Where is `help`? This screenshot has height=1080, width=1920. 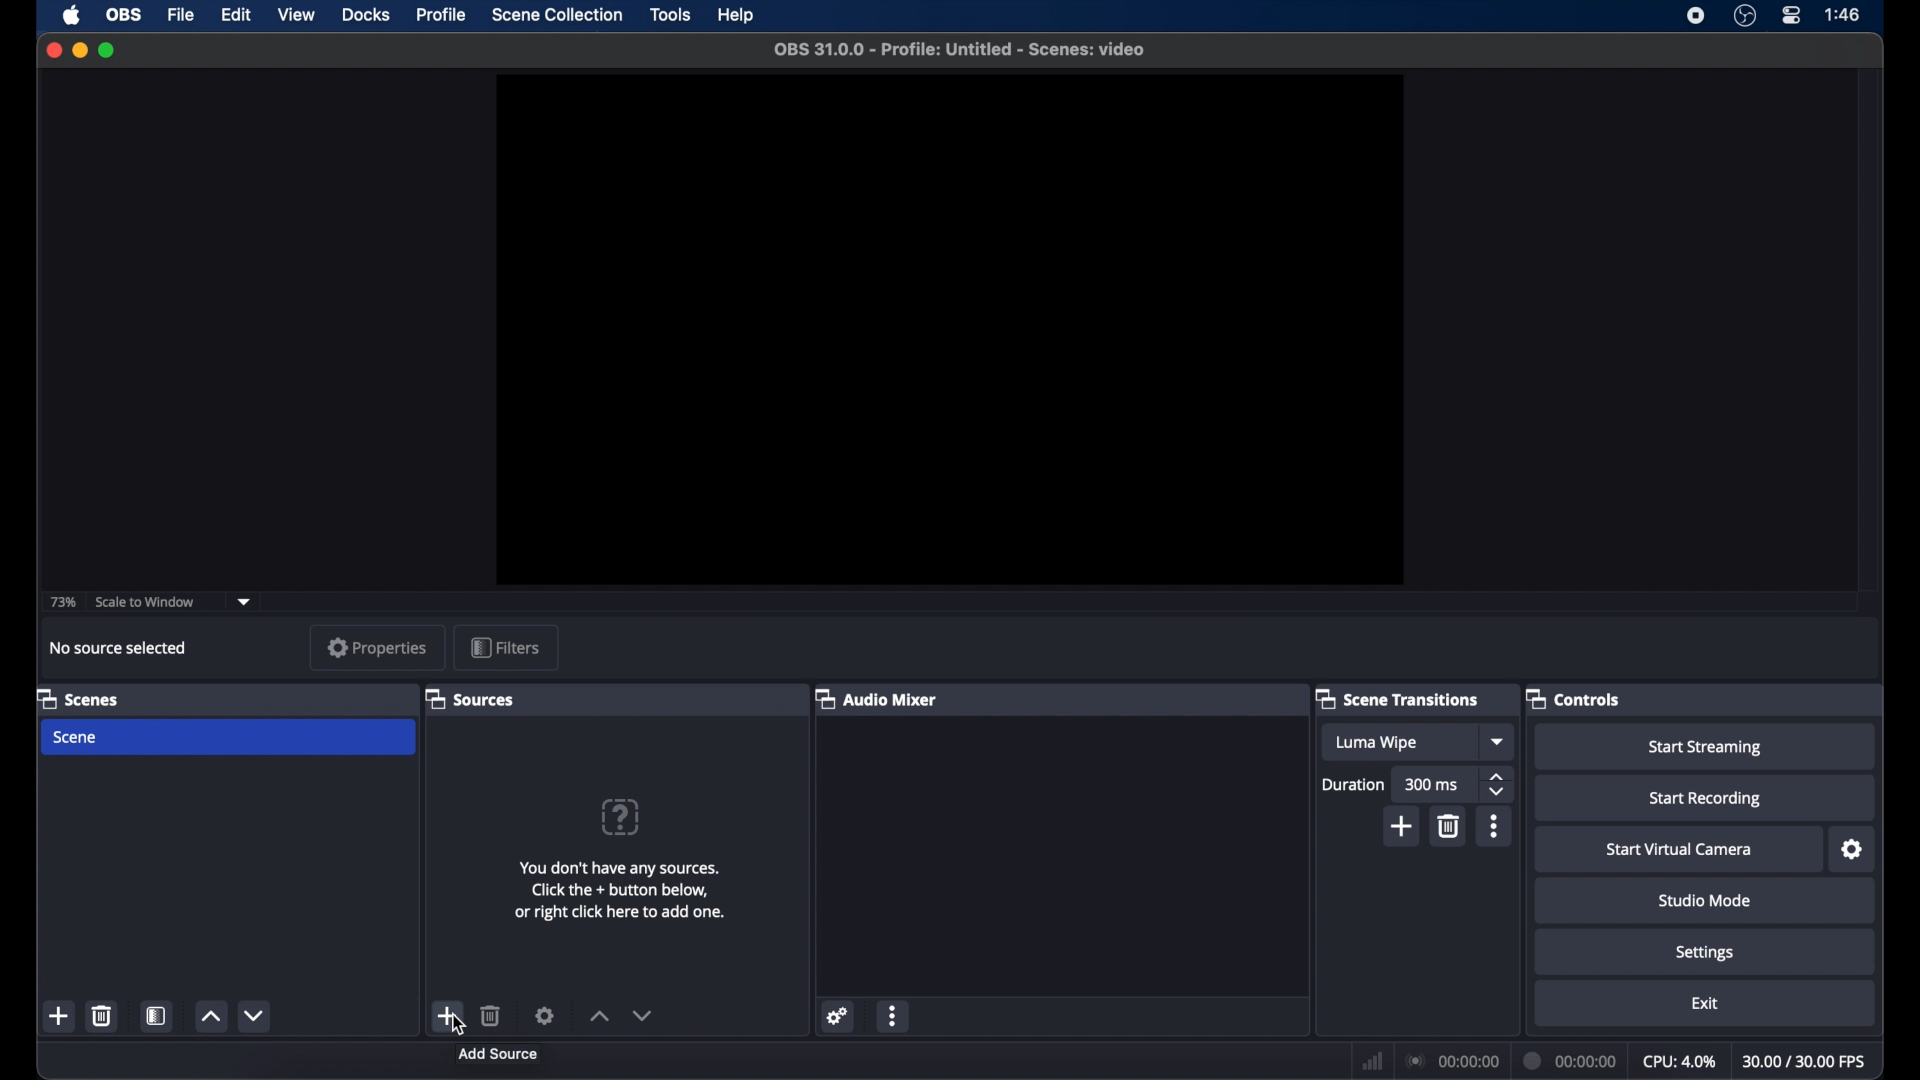 help is located at coordinates (738, 17).